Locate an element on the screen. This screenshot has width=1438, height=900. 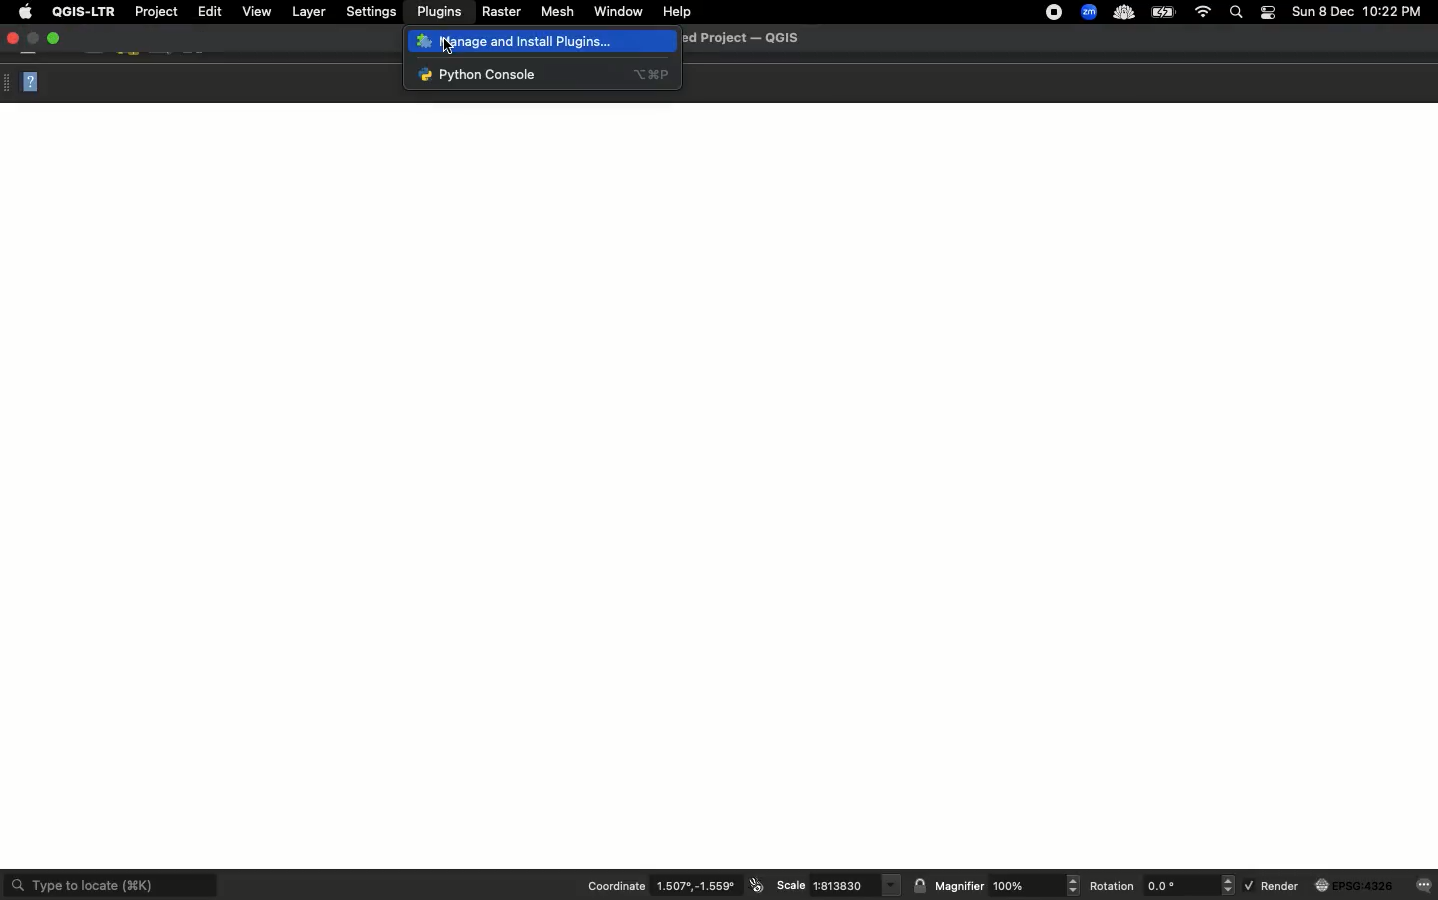
Notification is located at coordinates (1270, 11).